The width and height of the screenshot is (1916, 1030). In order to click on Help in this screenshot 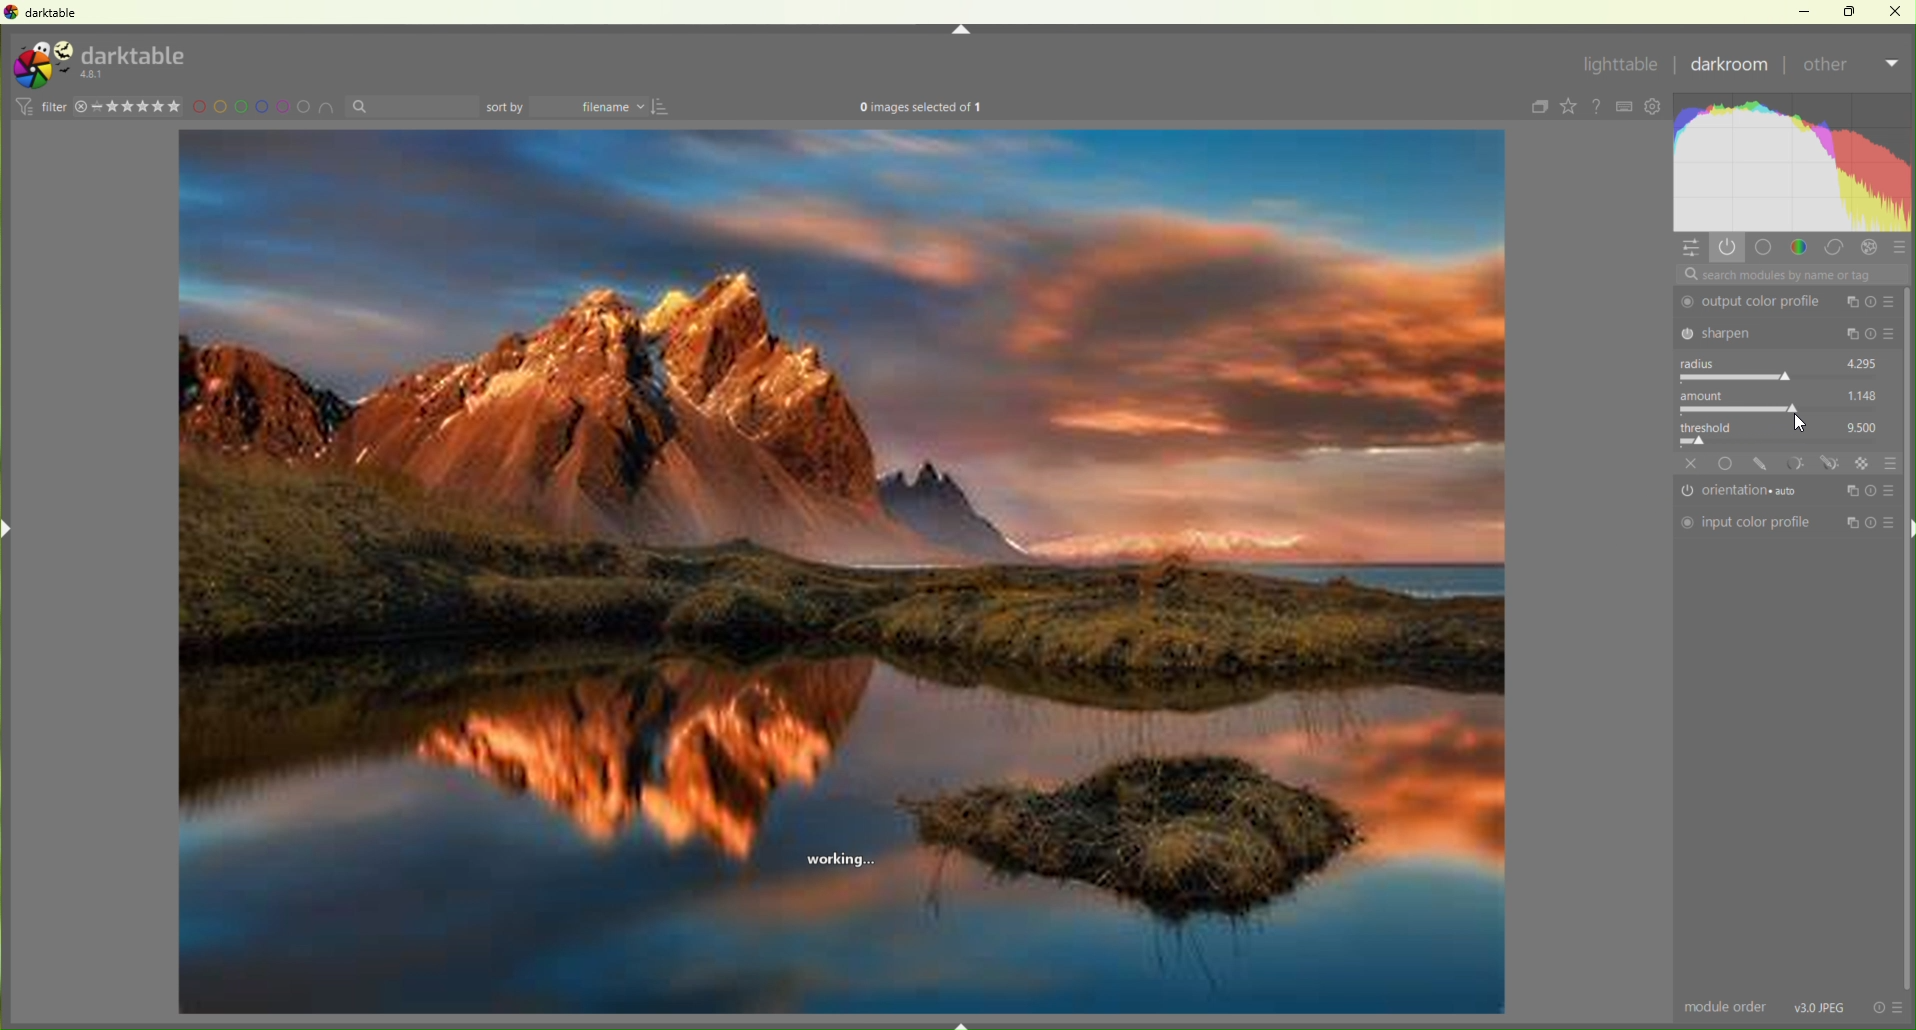, I will do `click(1599, 107)`.